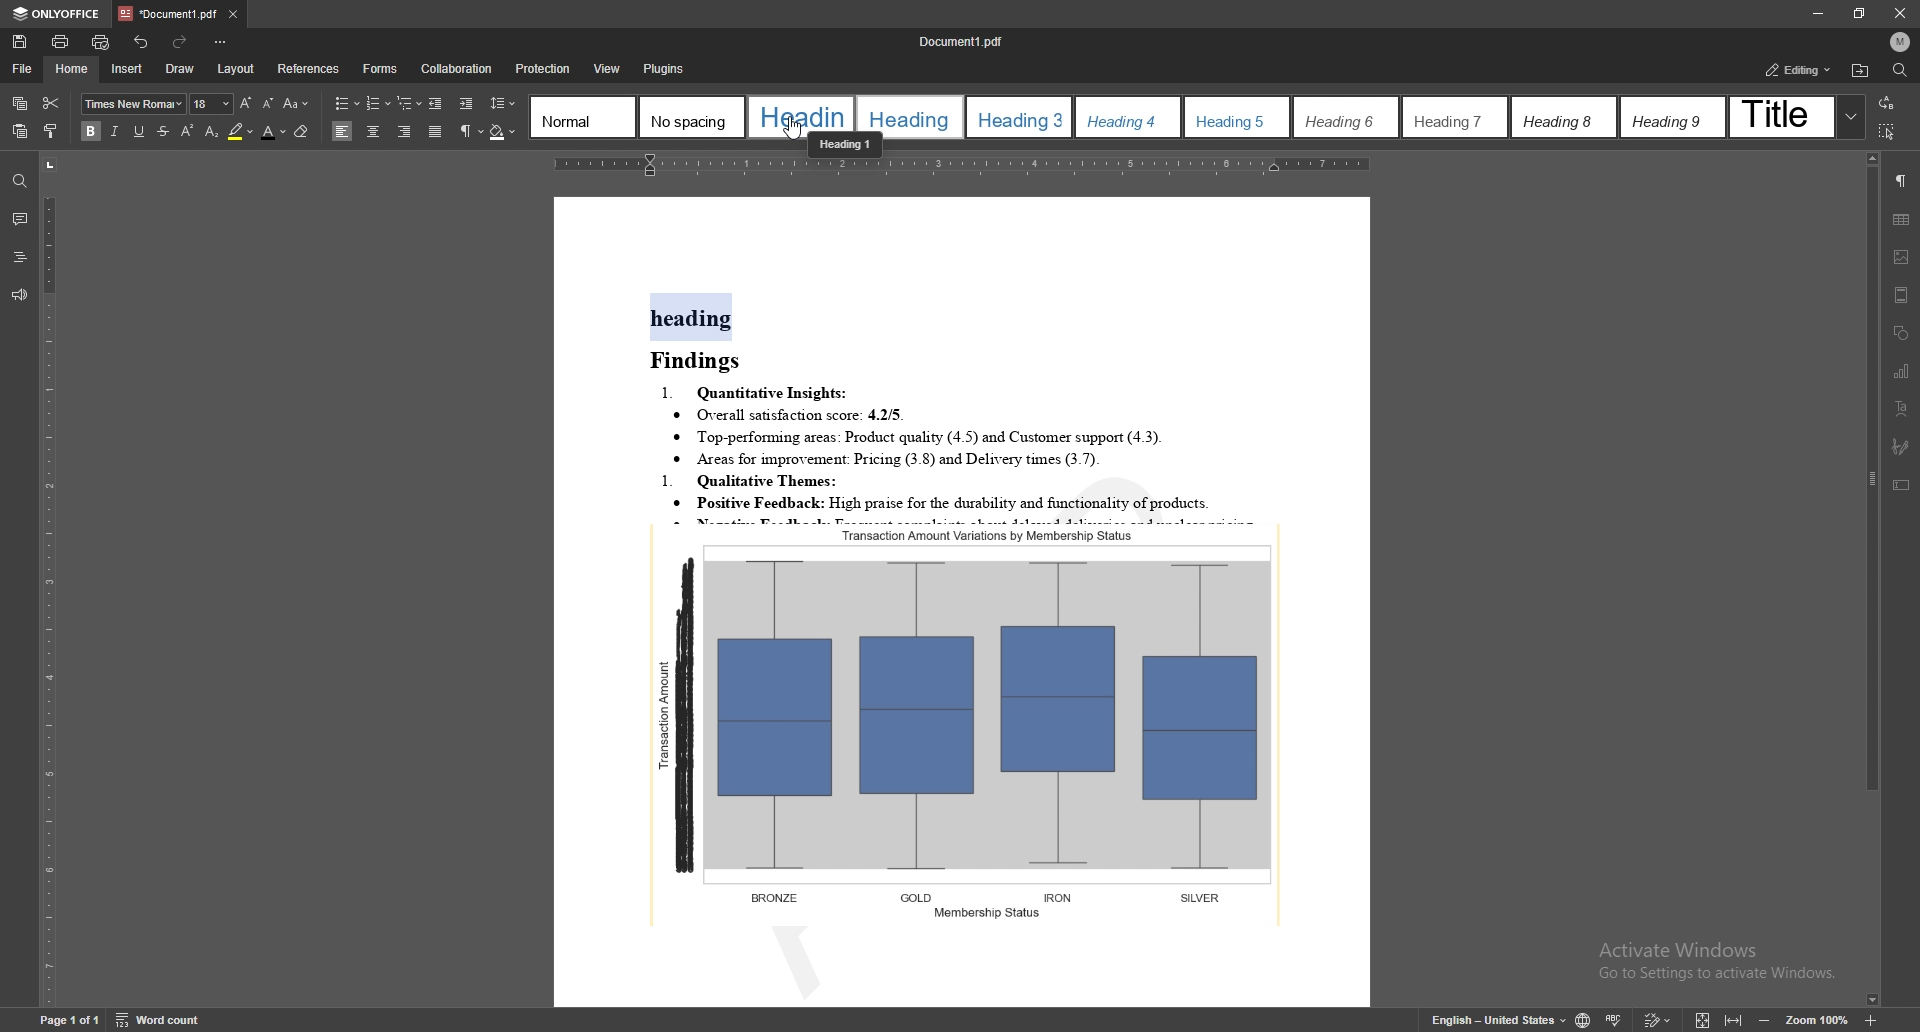 The height and width of the screenshot is (1032, 1920). What do you see at coordinates (968, 41) in the screenshot?
I see `Document 1.pdf` at bounding box center [968, 41].